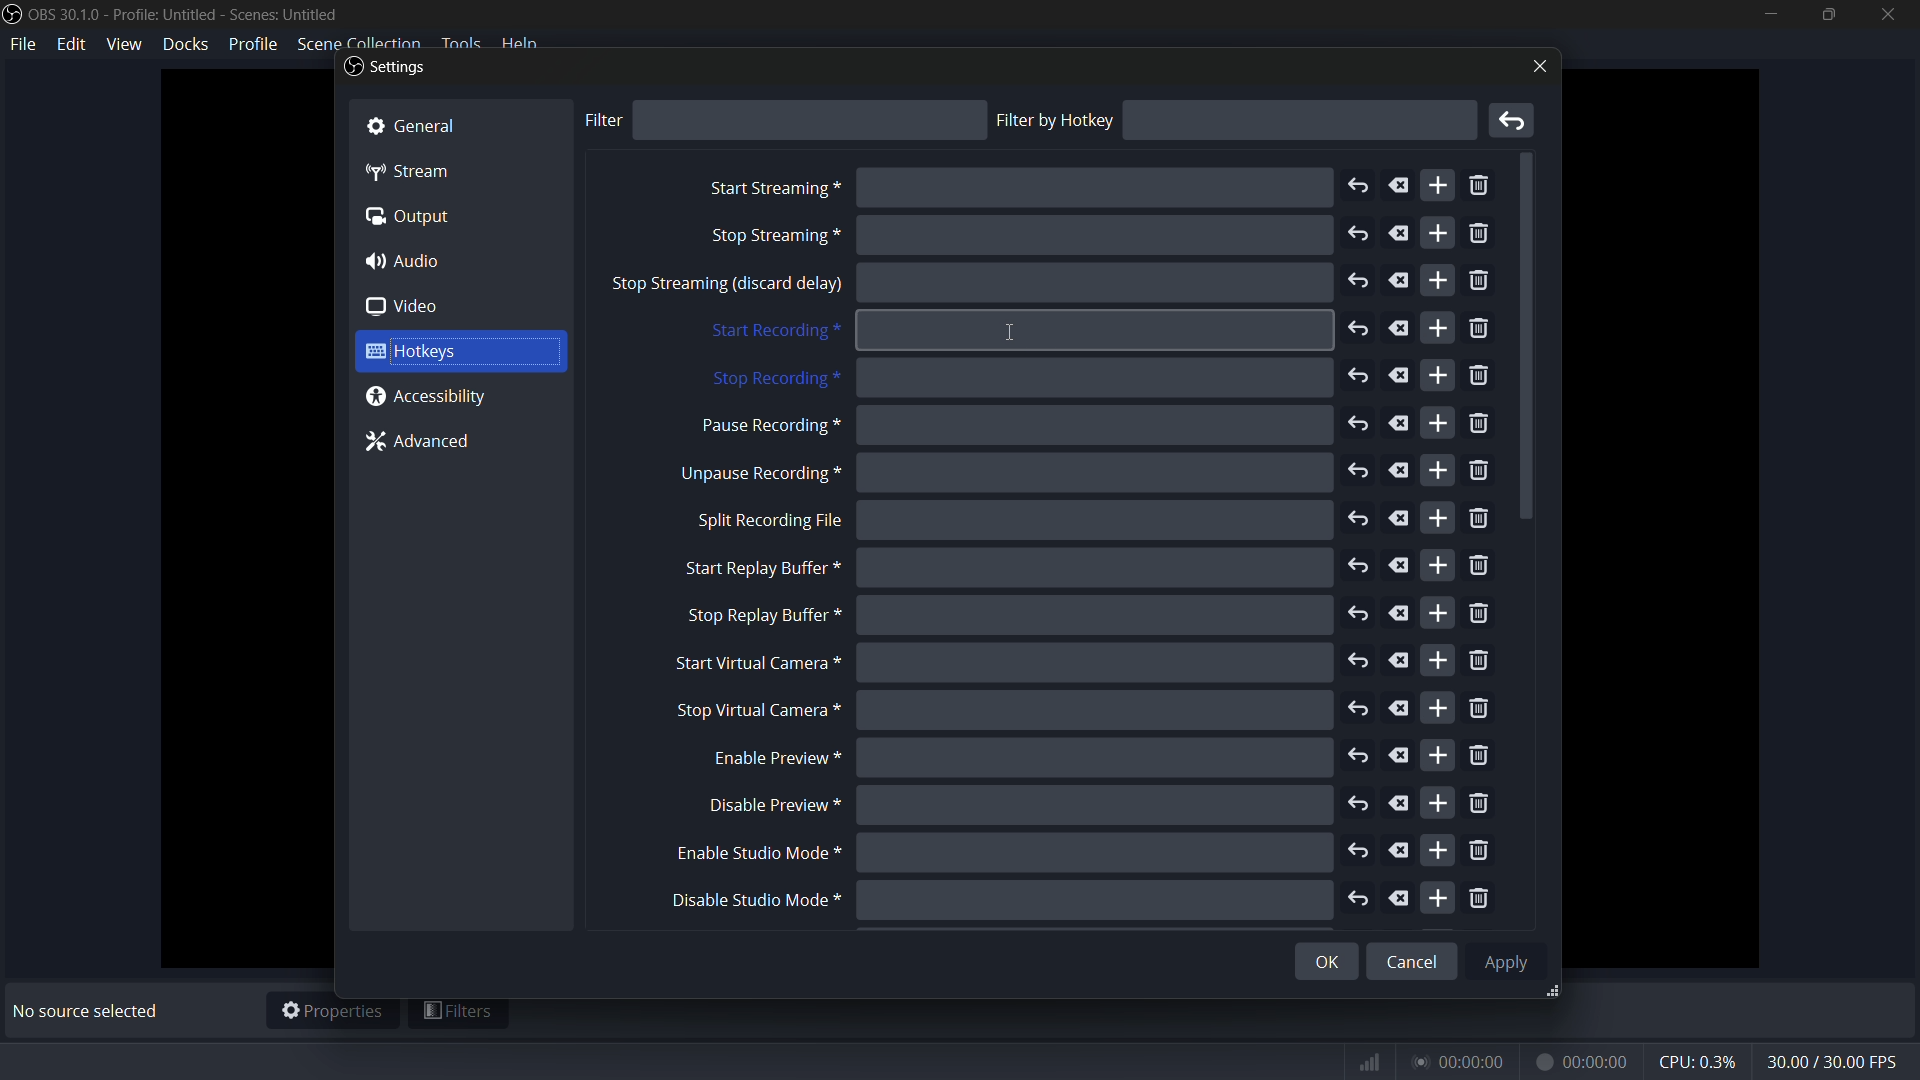 The image size is (1920, 1080). I want to click on stop replay buffer, so click(761, 616).